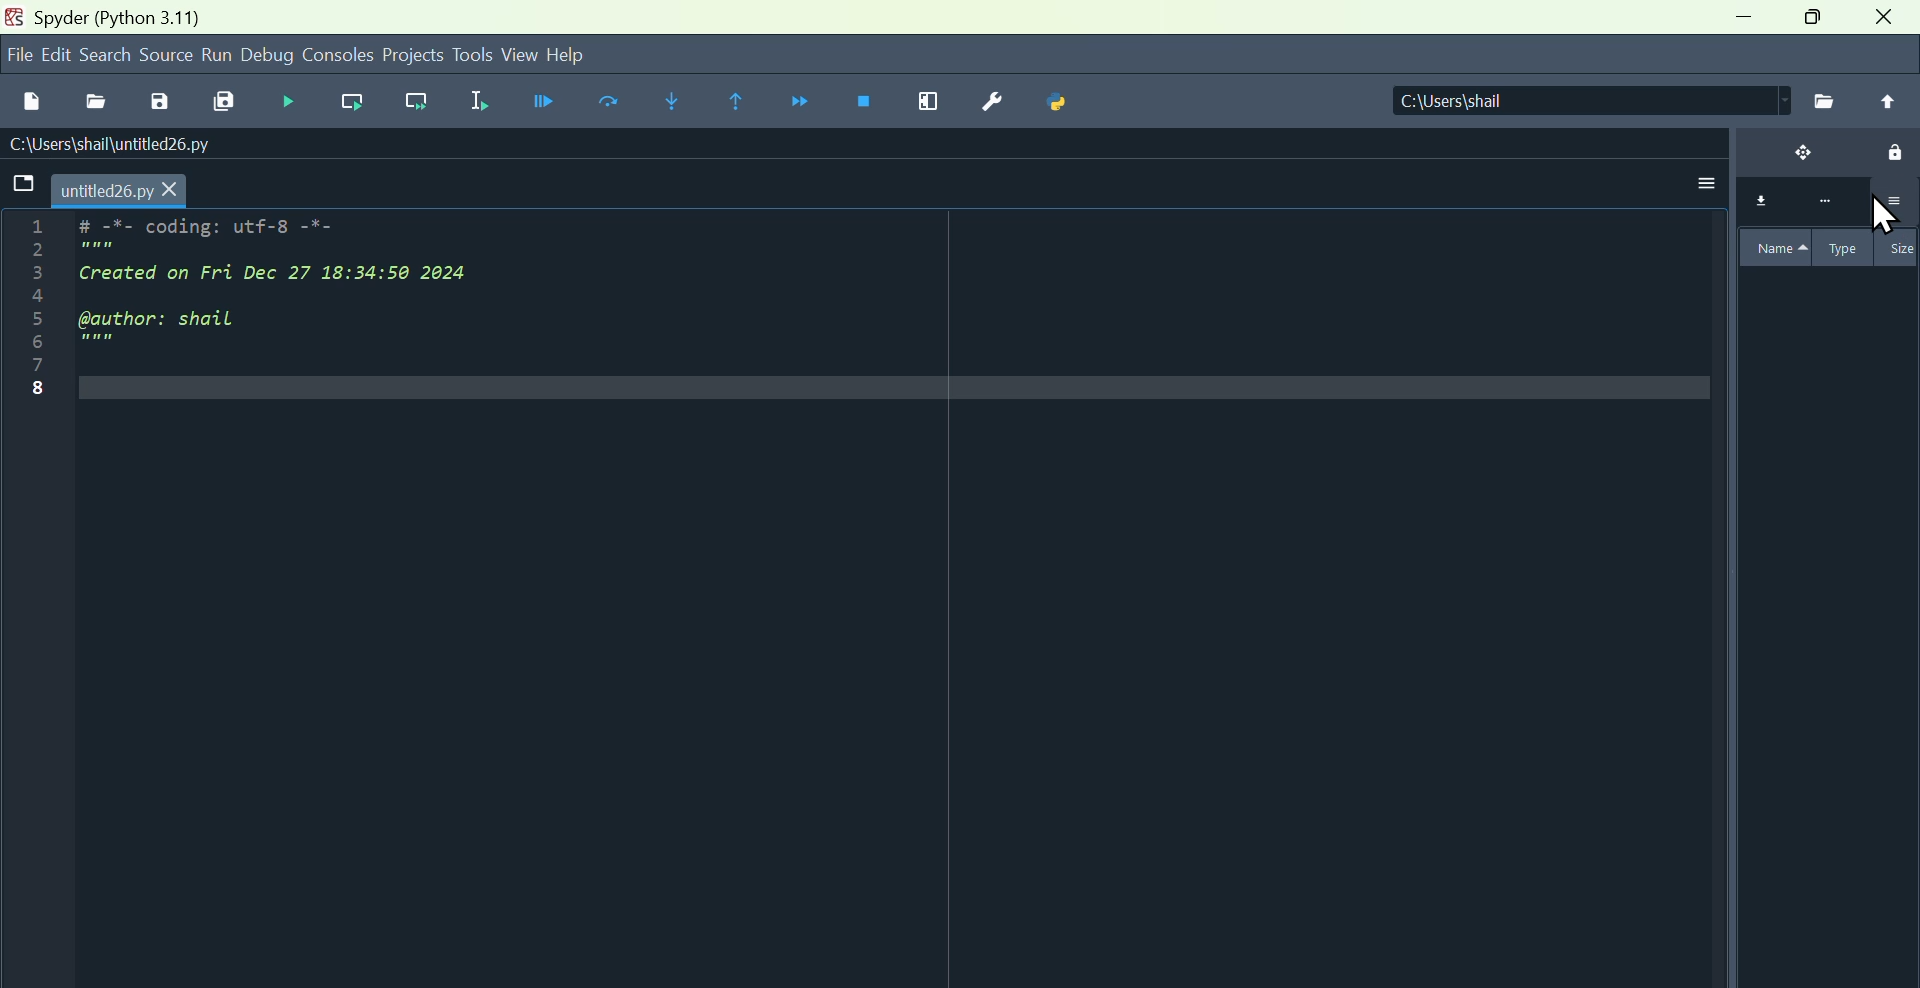 Image resolution: width=1920 pixels, height=988 pixels. What do you see at coordinates (1565, 102) in the screenshot?
I see `| C:\Users\shail` at bounding box center [1565, 102].